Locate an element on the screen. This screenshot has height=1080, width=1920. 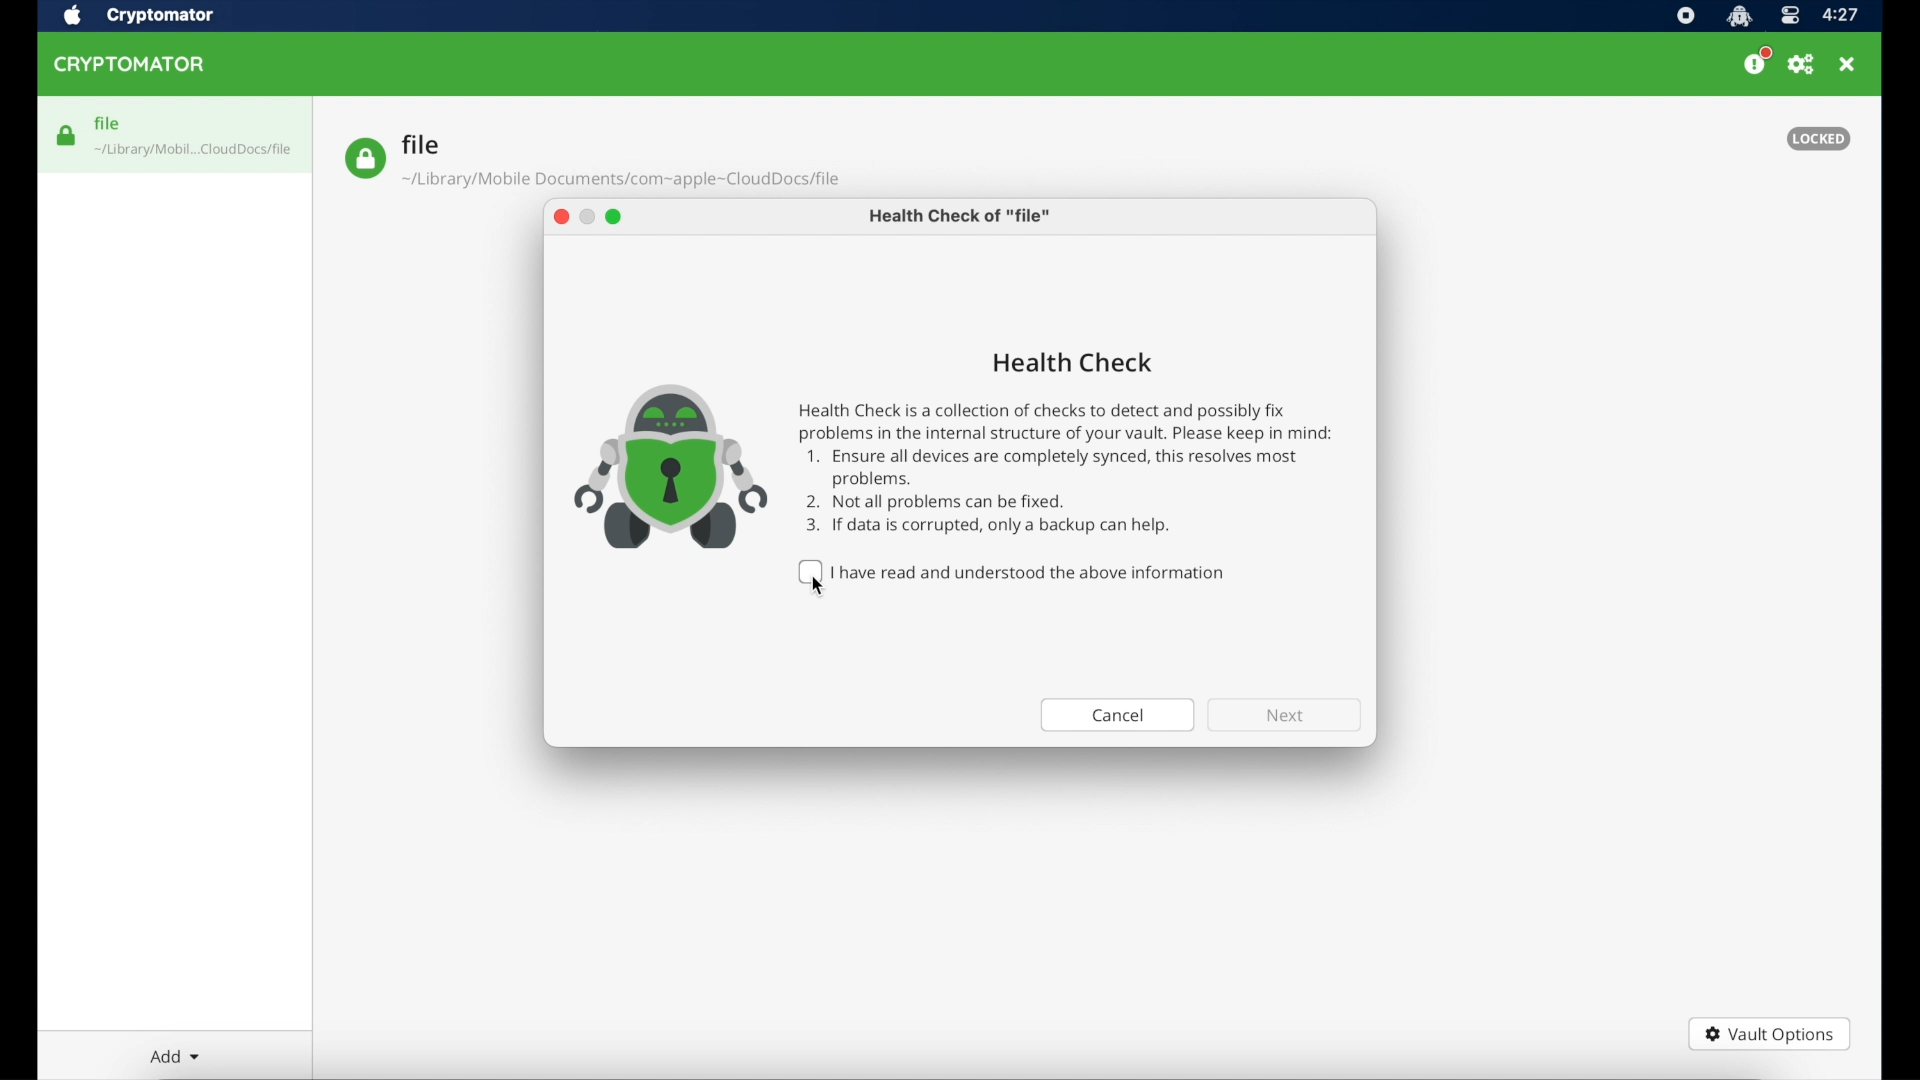
cryptomator is located at coordinates (161, 15).